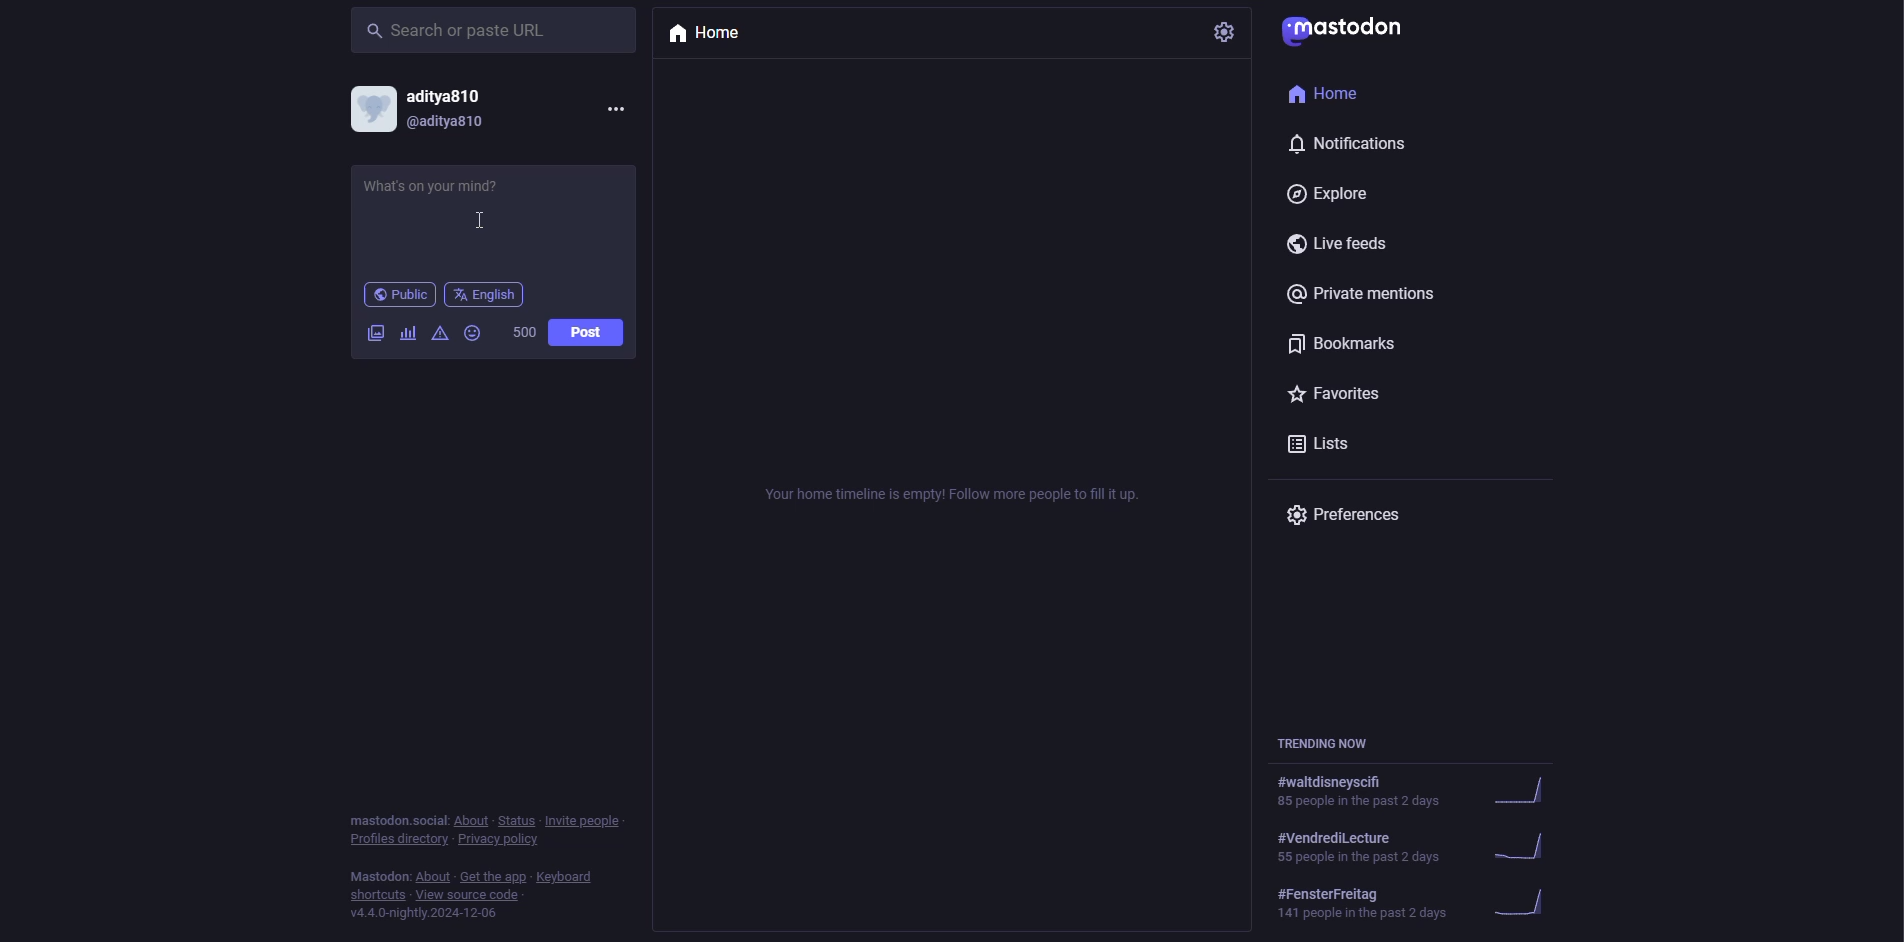 This screenshot has height=942, width=1904. I want to click on post, so click(585, 332).